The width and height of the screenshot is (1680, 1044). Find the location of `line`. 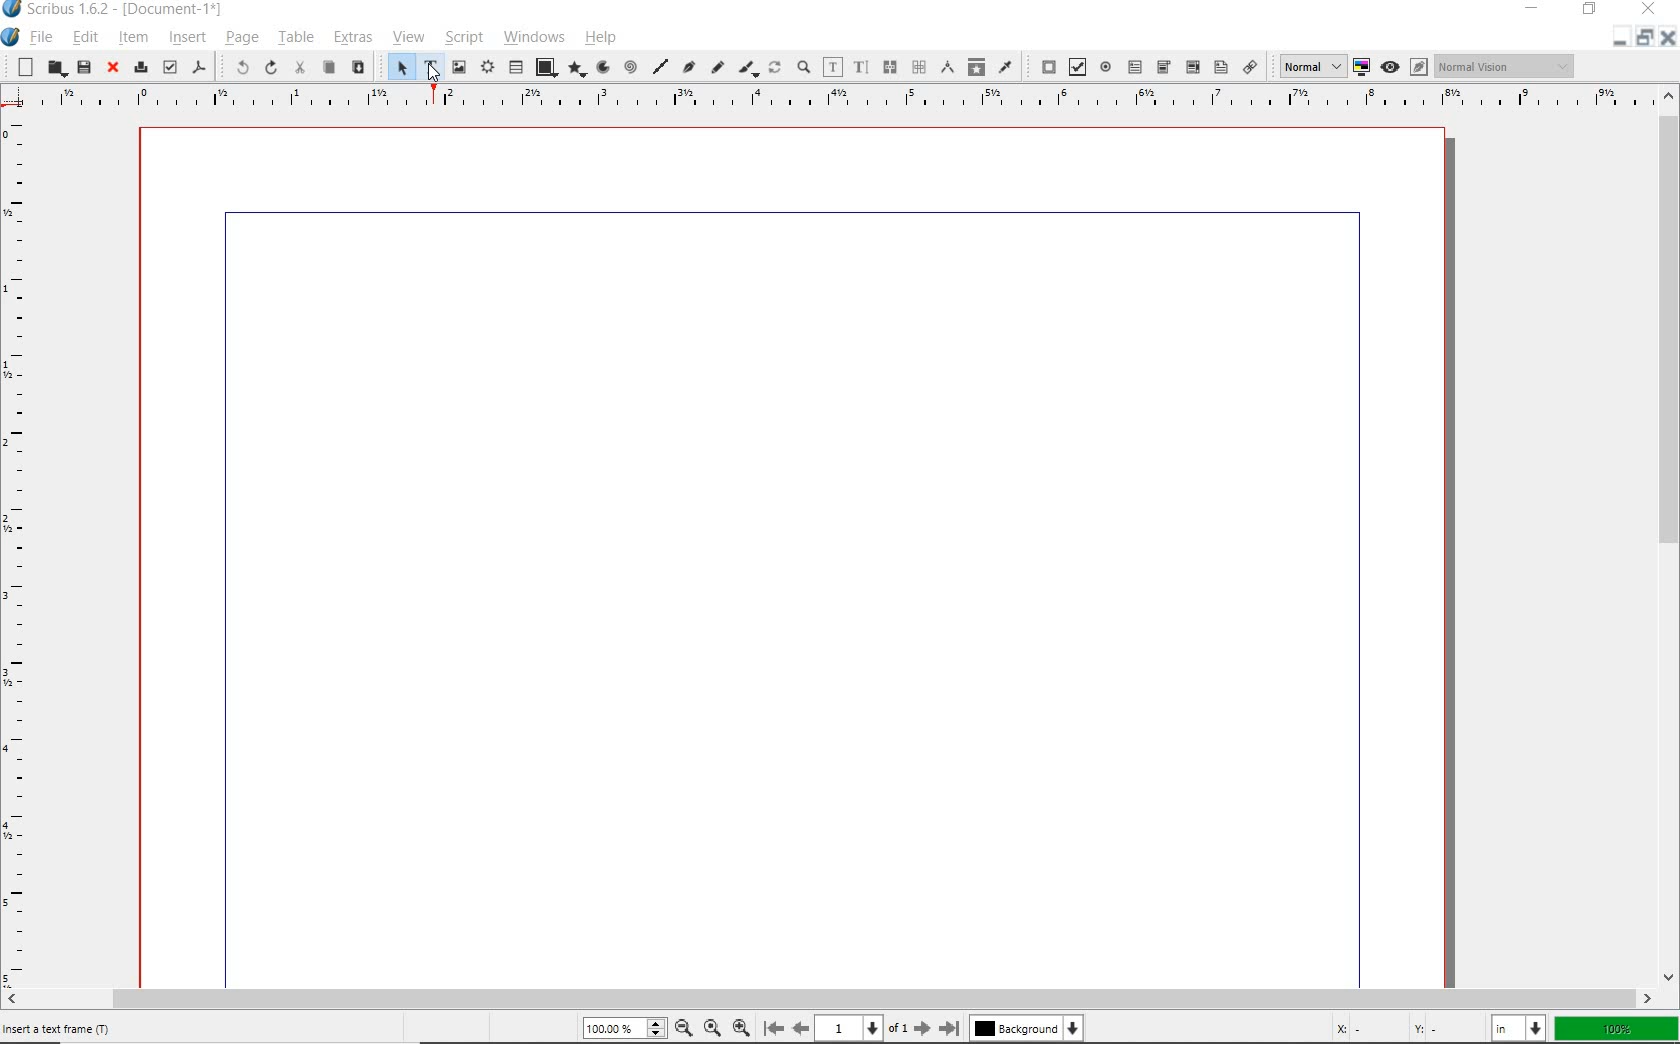

line is located at coordinates (660, 65).